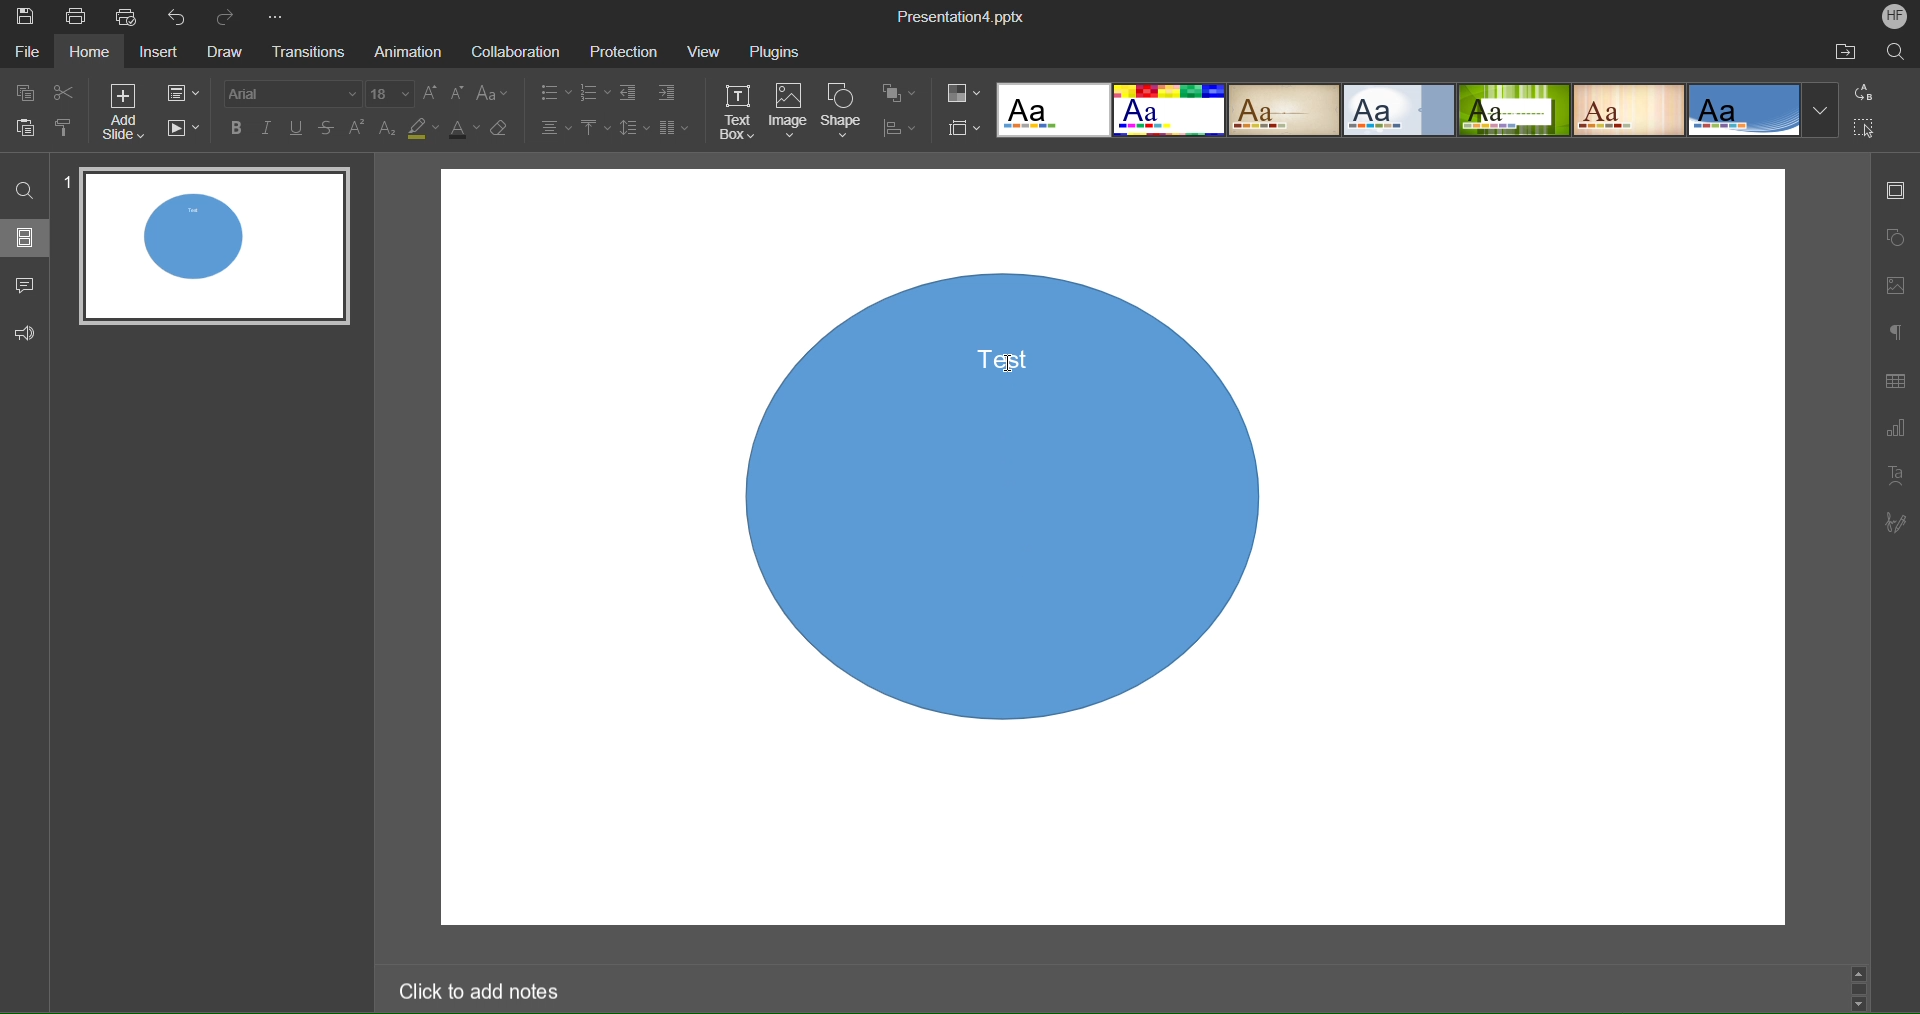  What do you see at coordinates (845, 112) in the screenshot?
I see `Shape` at bounding box center [845, 112].